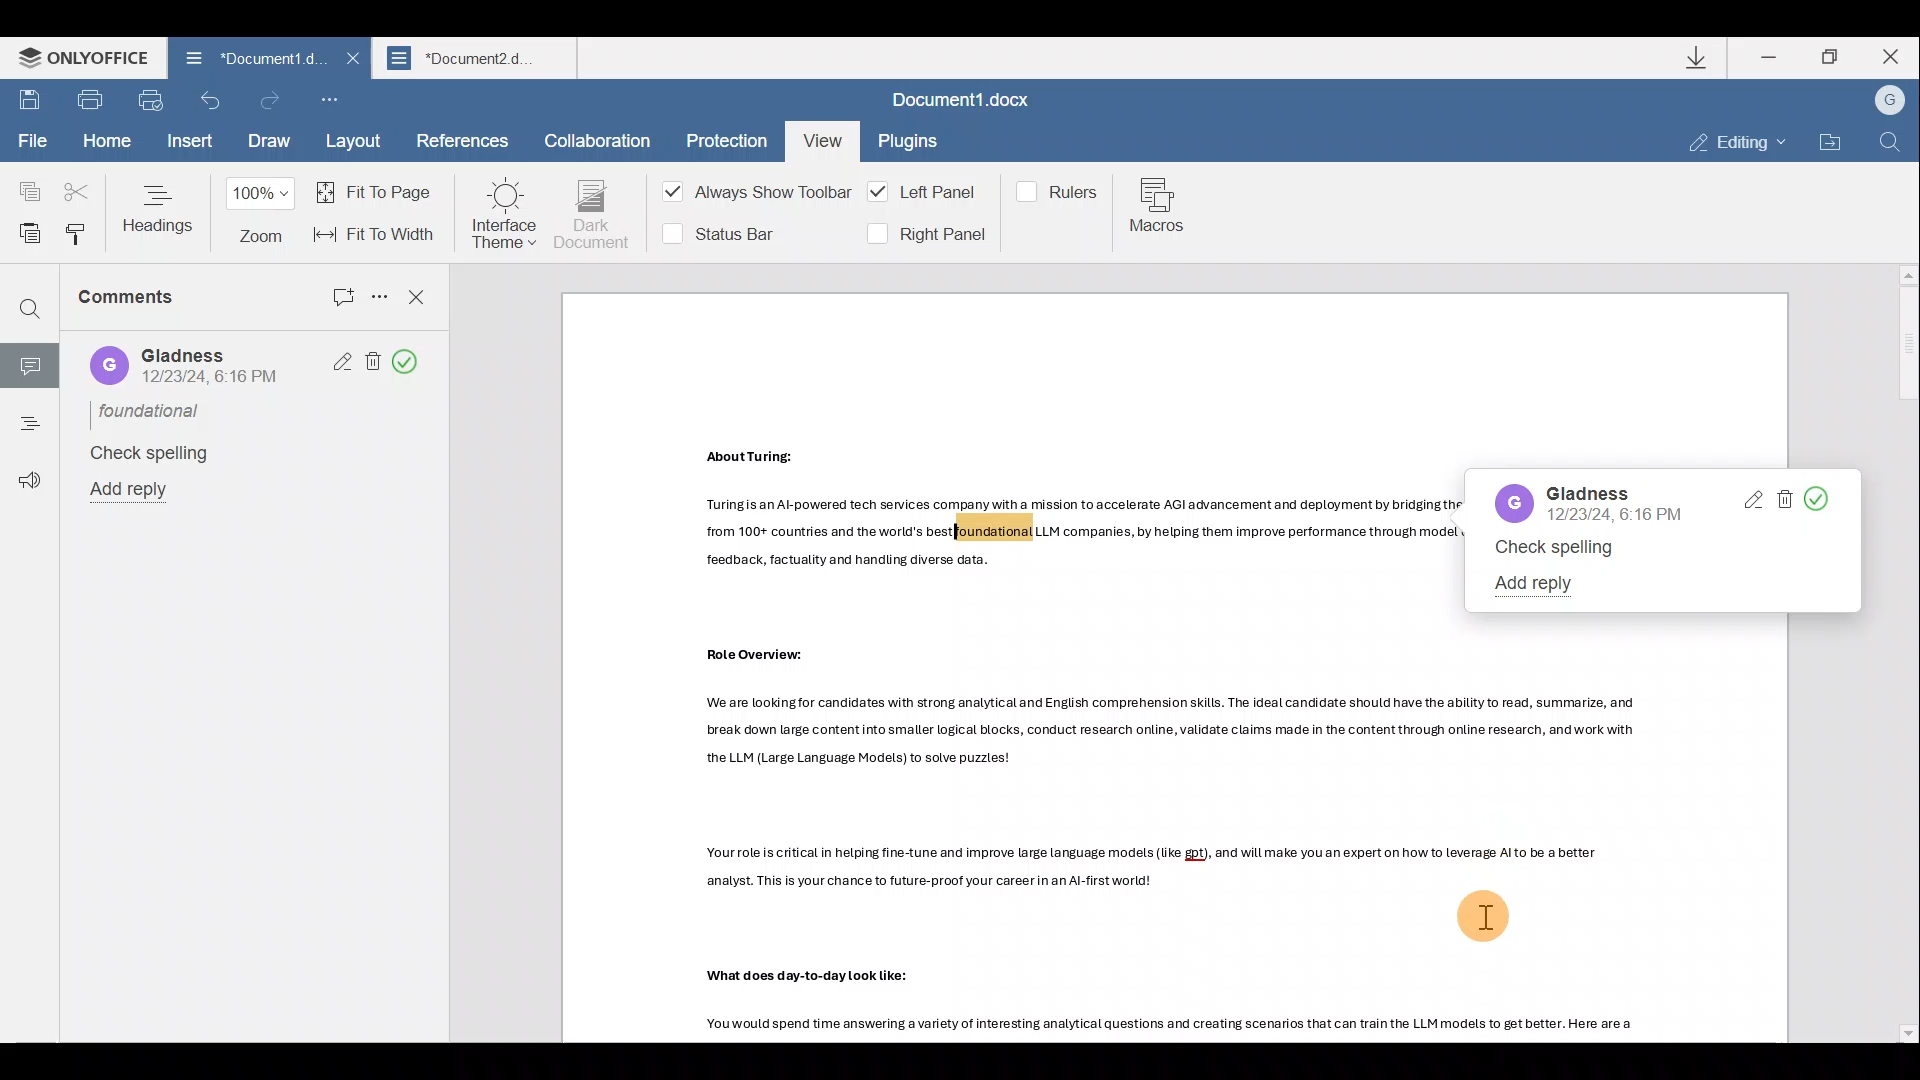  What do you see at coordinates (24, 230) in the screenshot?
I see `Paste` at bounding box center [24, 230].